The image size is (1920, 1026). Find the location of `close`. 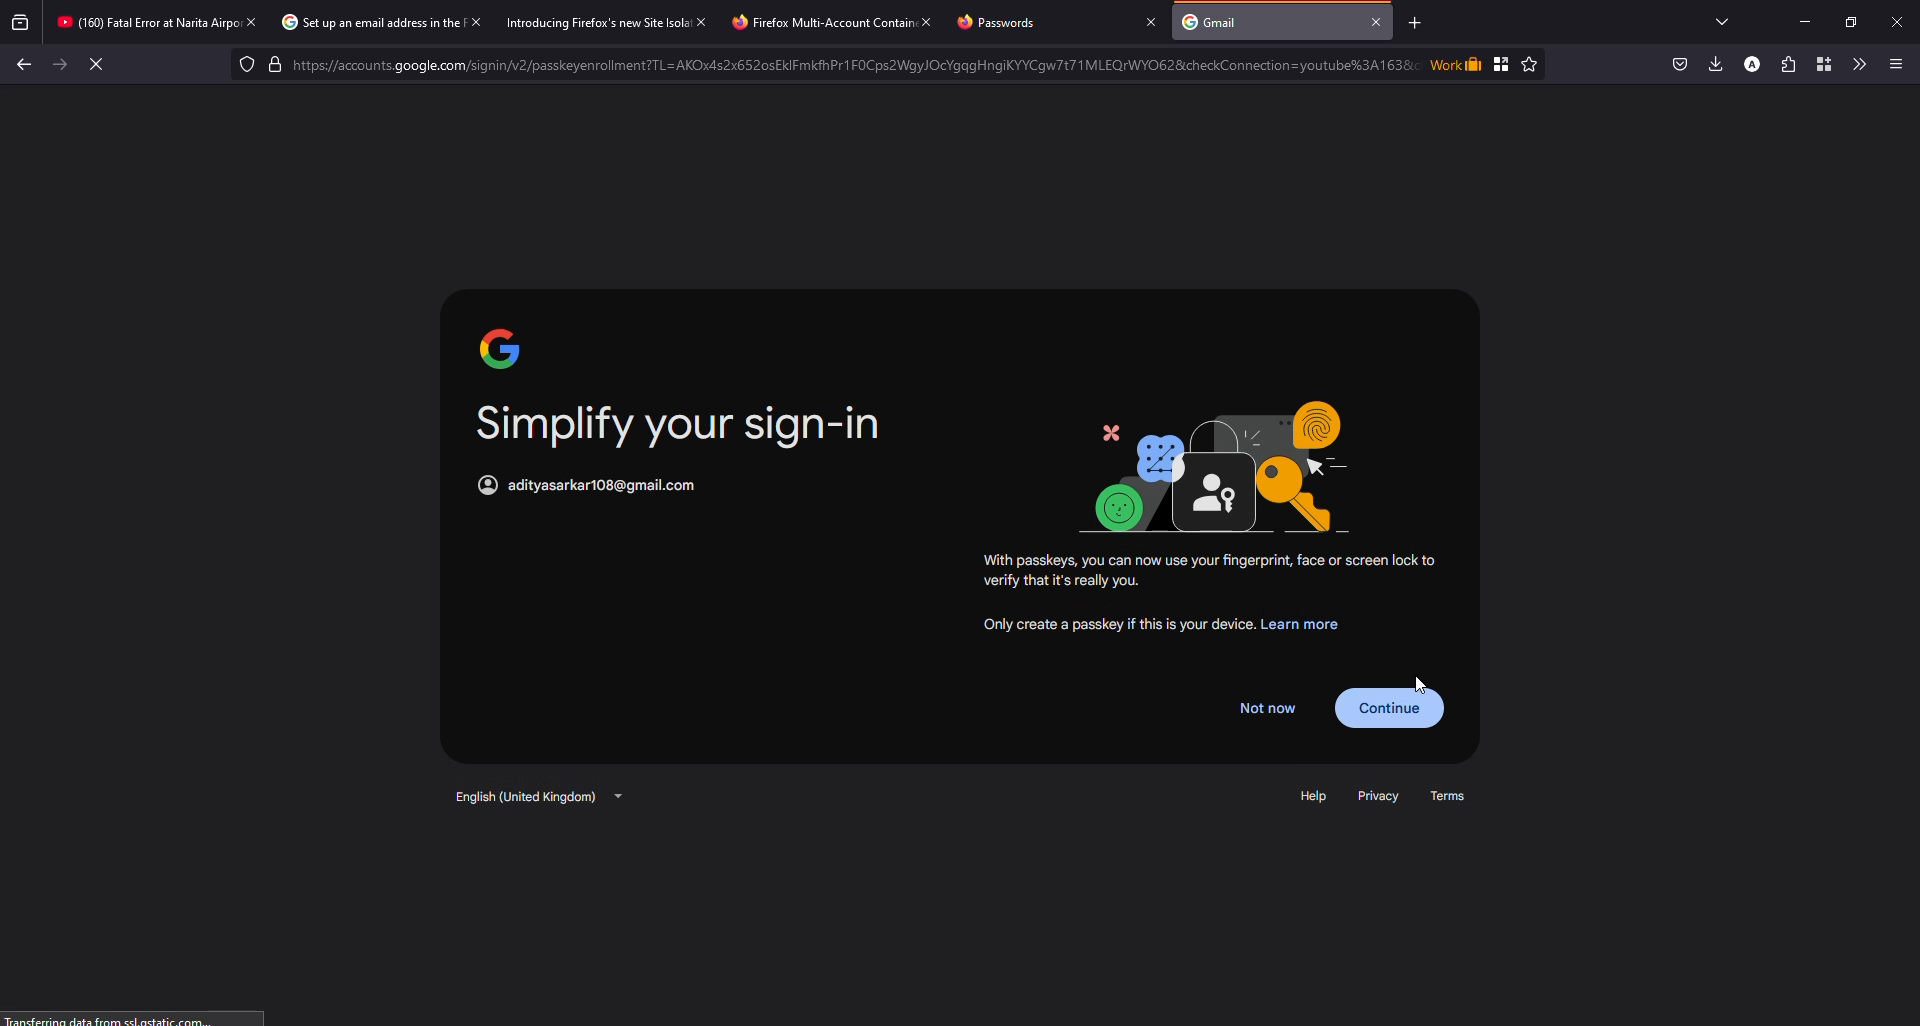

close is located at coordinates (1147, 21).